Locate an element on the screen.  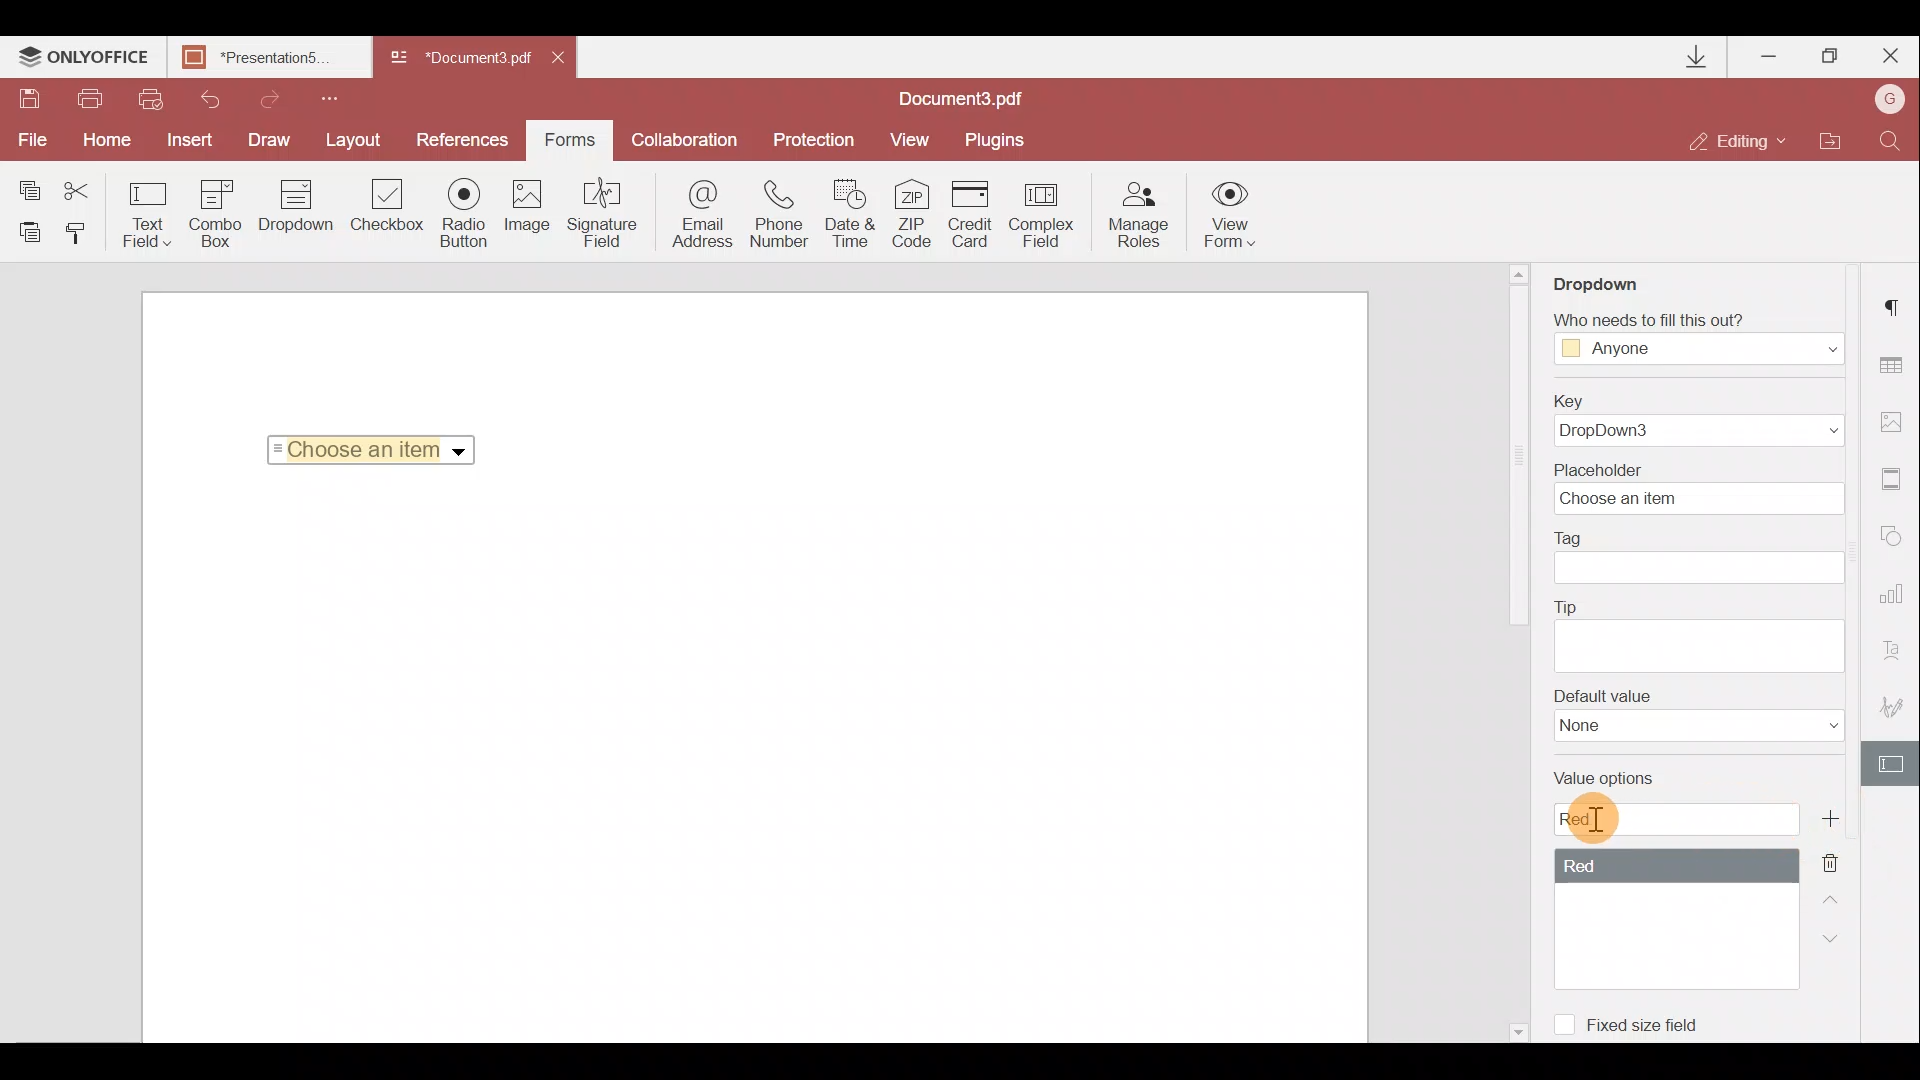
View form is located at coordinates (1228, 214).